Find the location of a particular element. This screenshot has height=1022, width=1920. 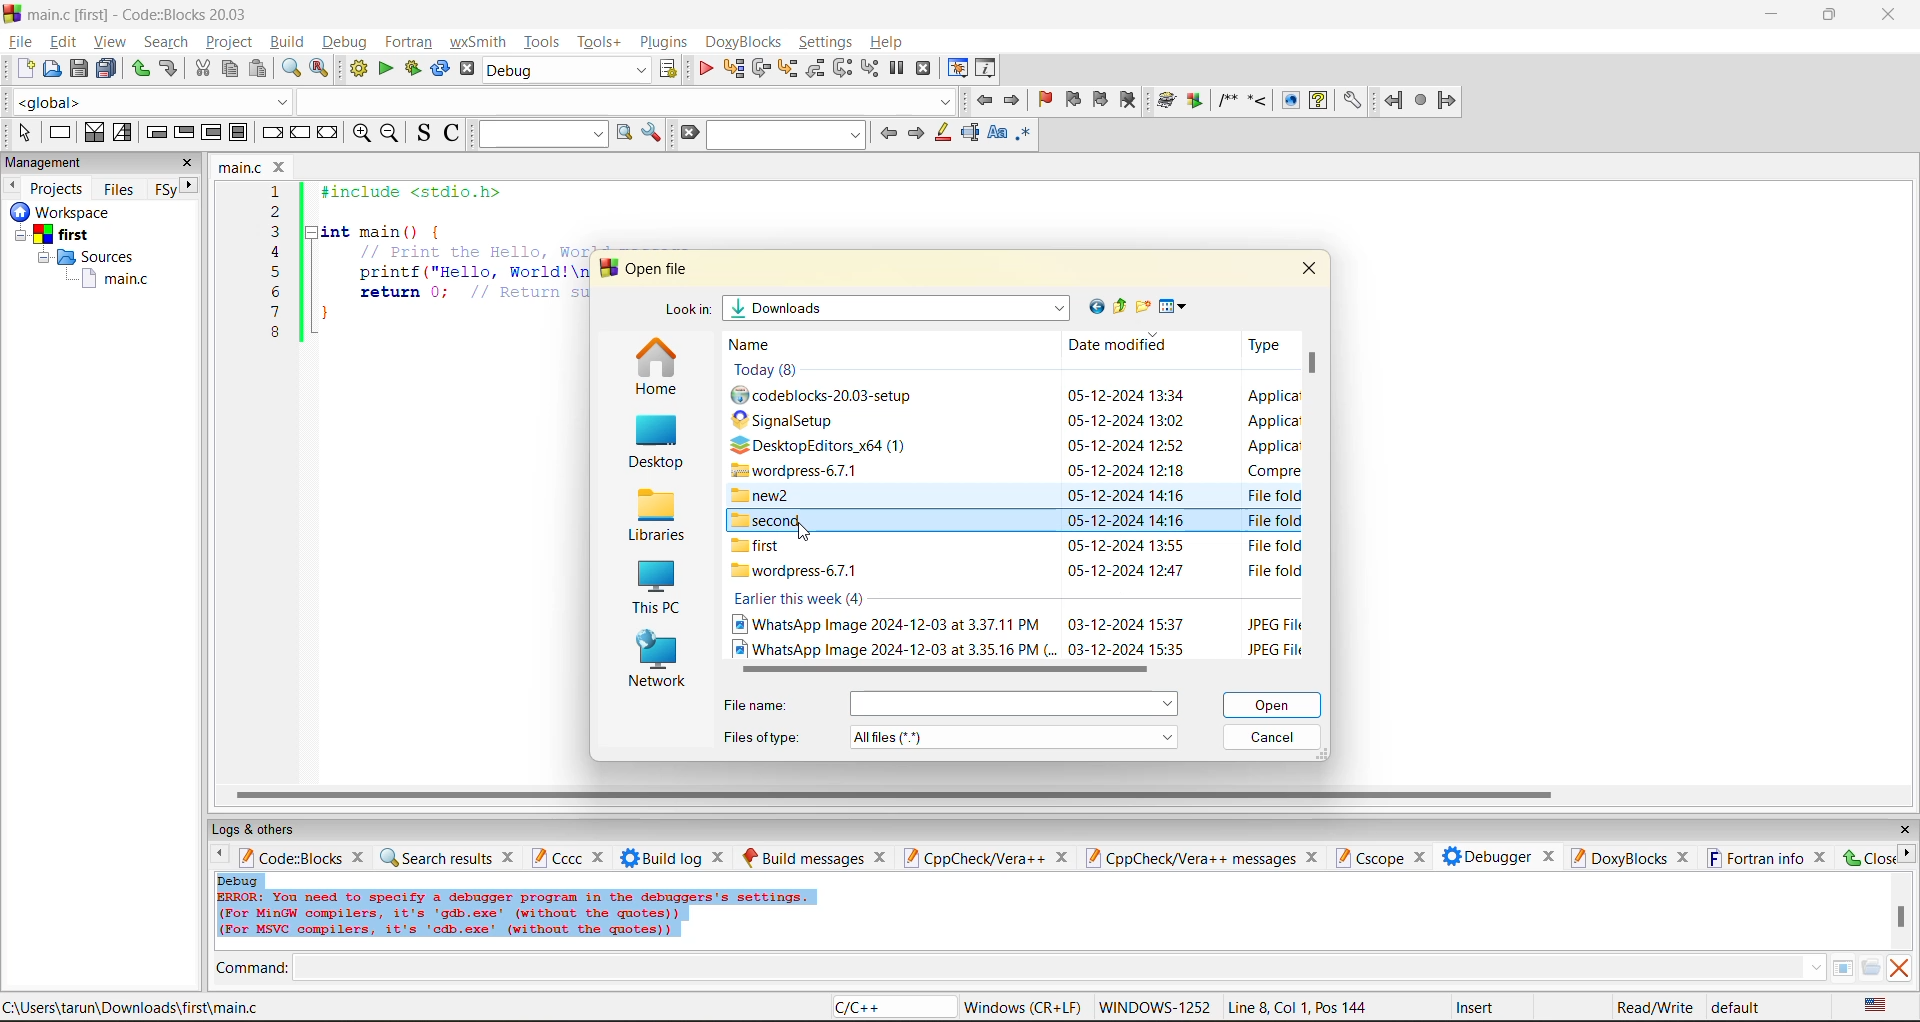

build is located at coordinates (286, 41).